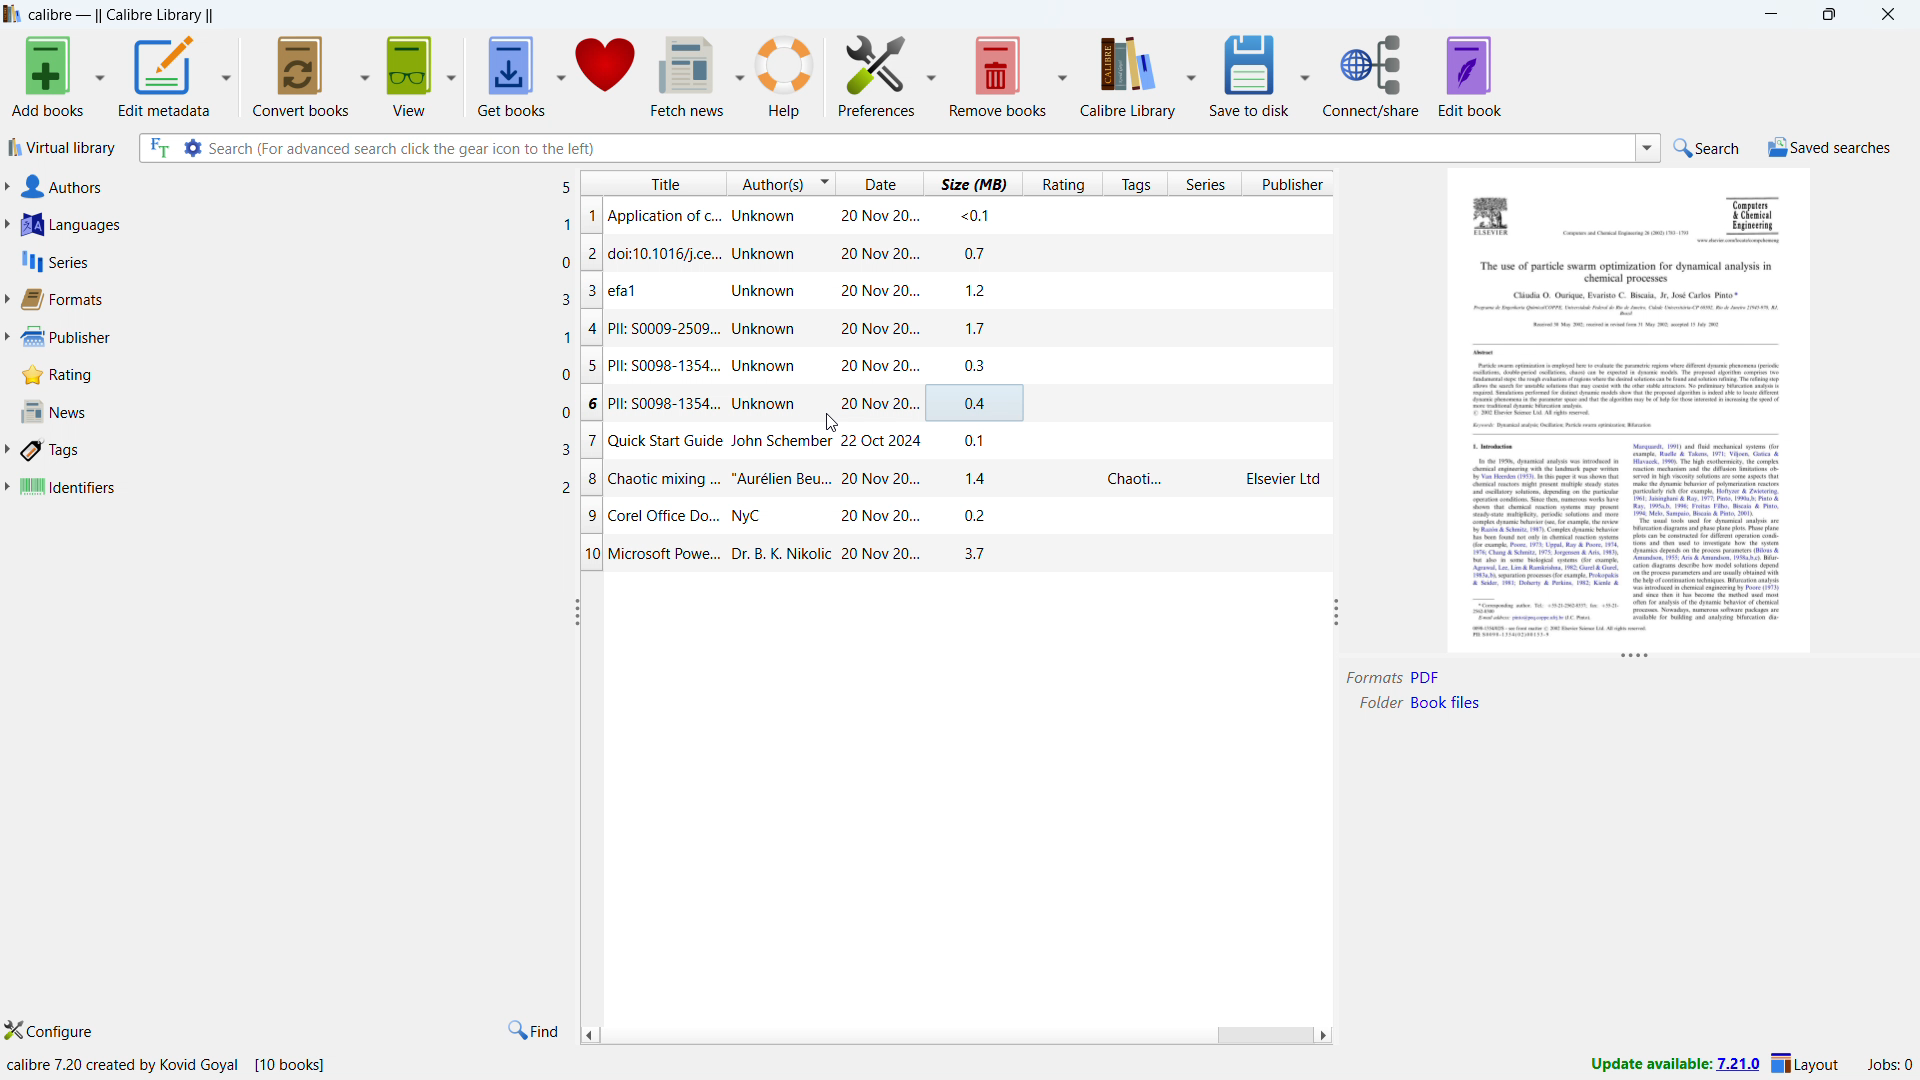  I want to click on sort by publisher, so click(1289, 184).